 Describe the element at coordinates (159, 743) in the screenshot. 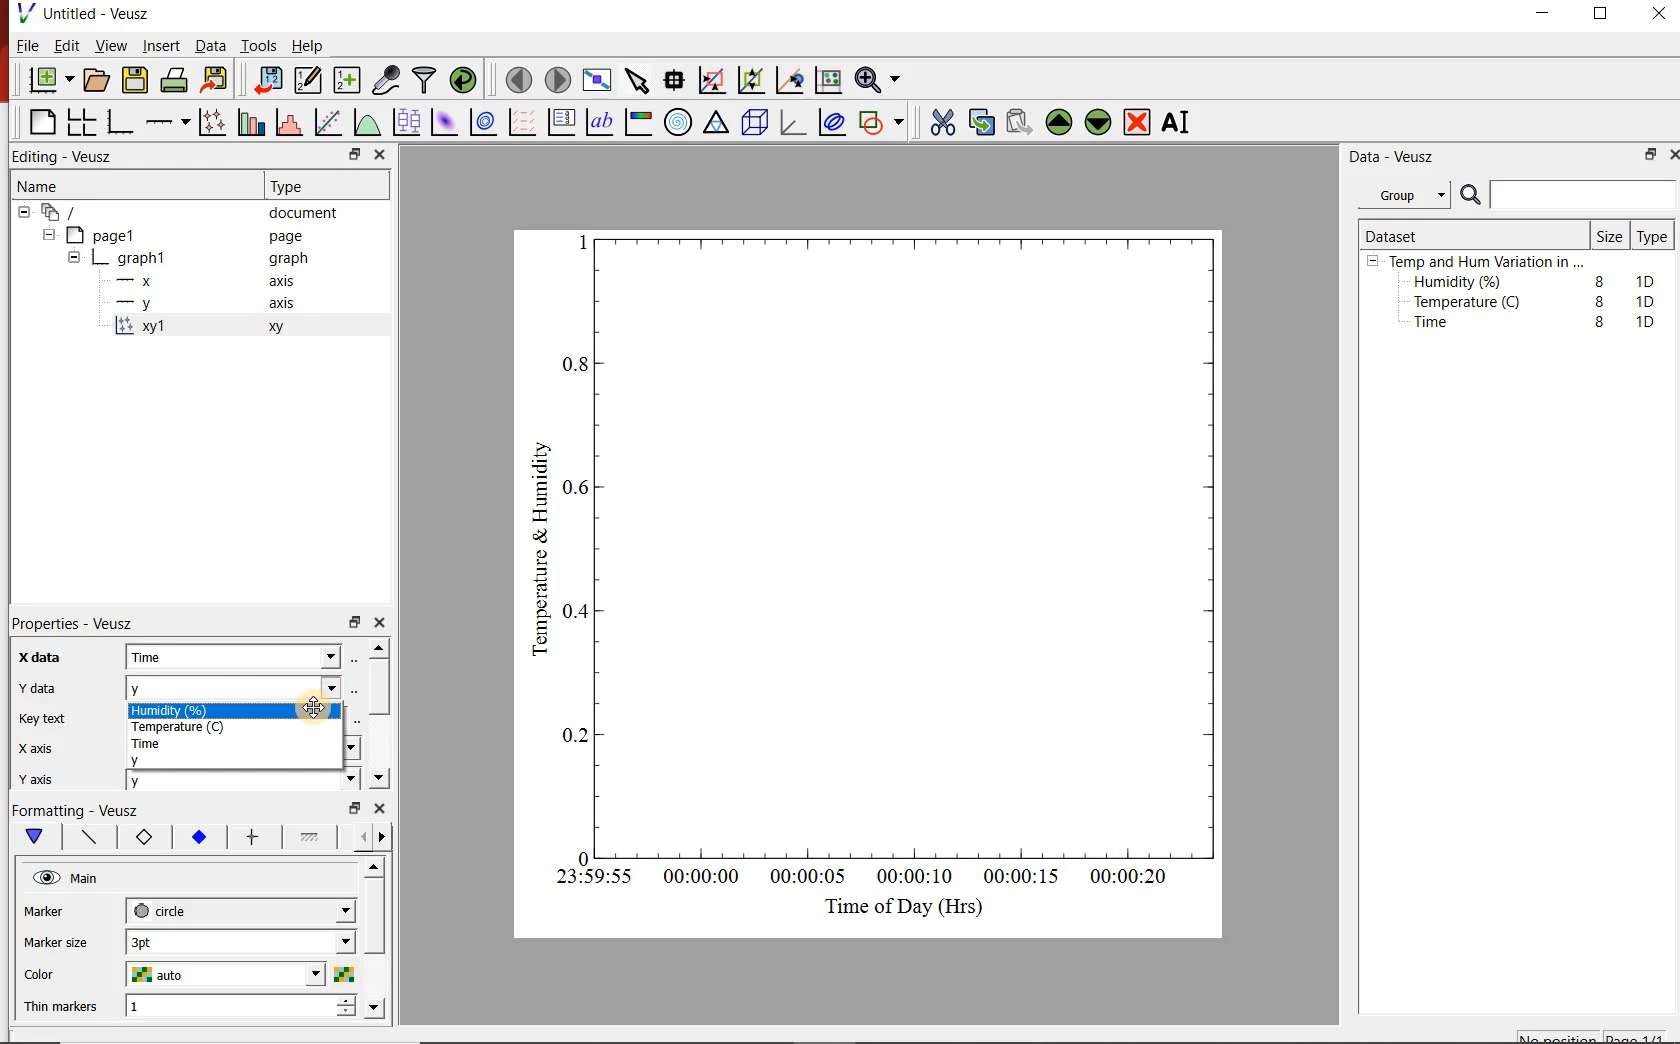

I see `Time` at that location.